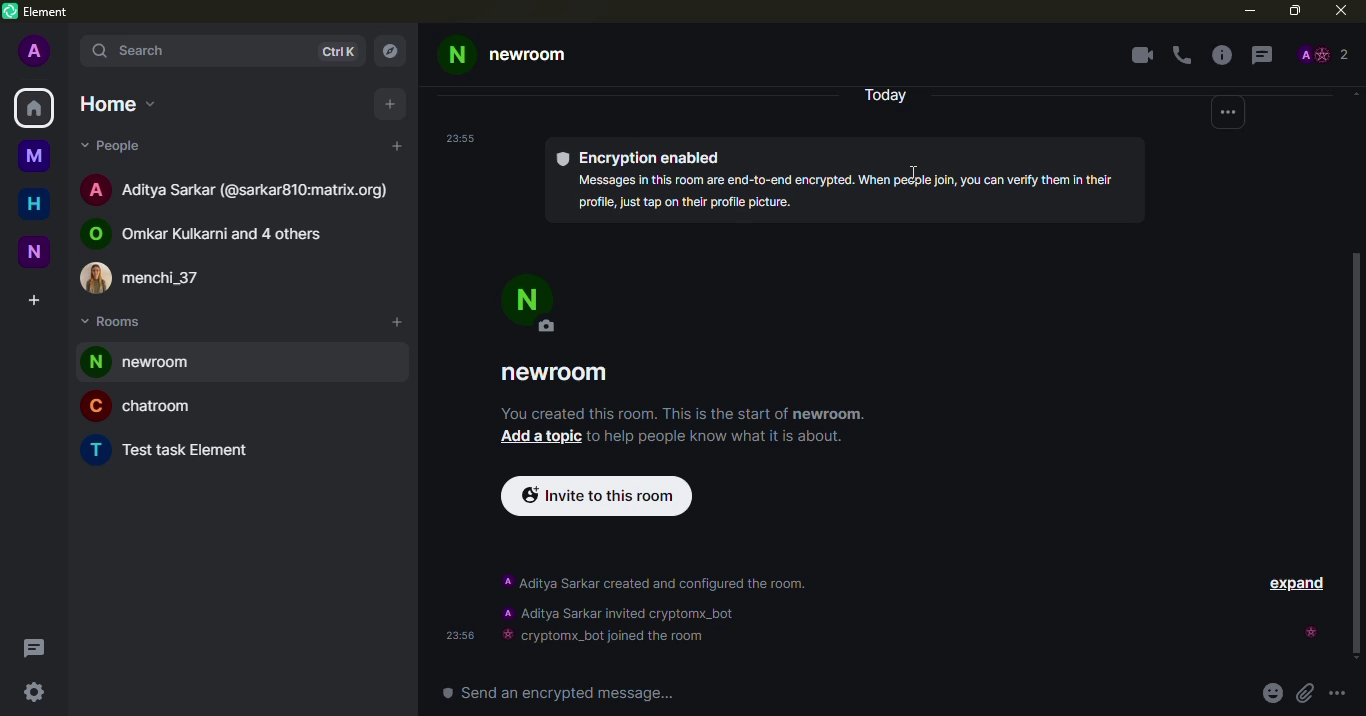 This screenshot has height=716, width=1366. I want to click on info, so click(1224, 56).